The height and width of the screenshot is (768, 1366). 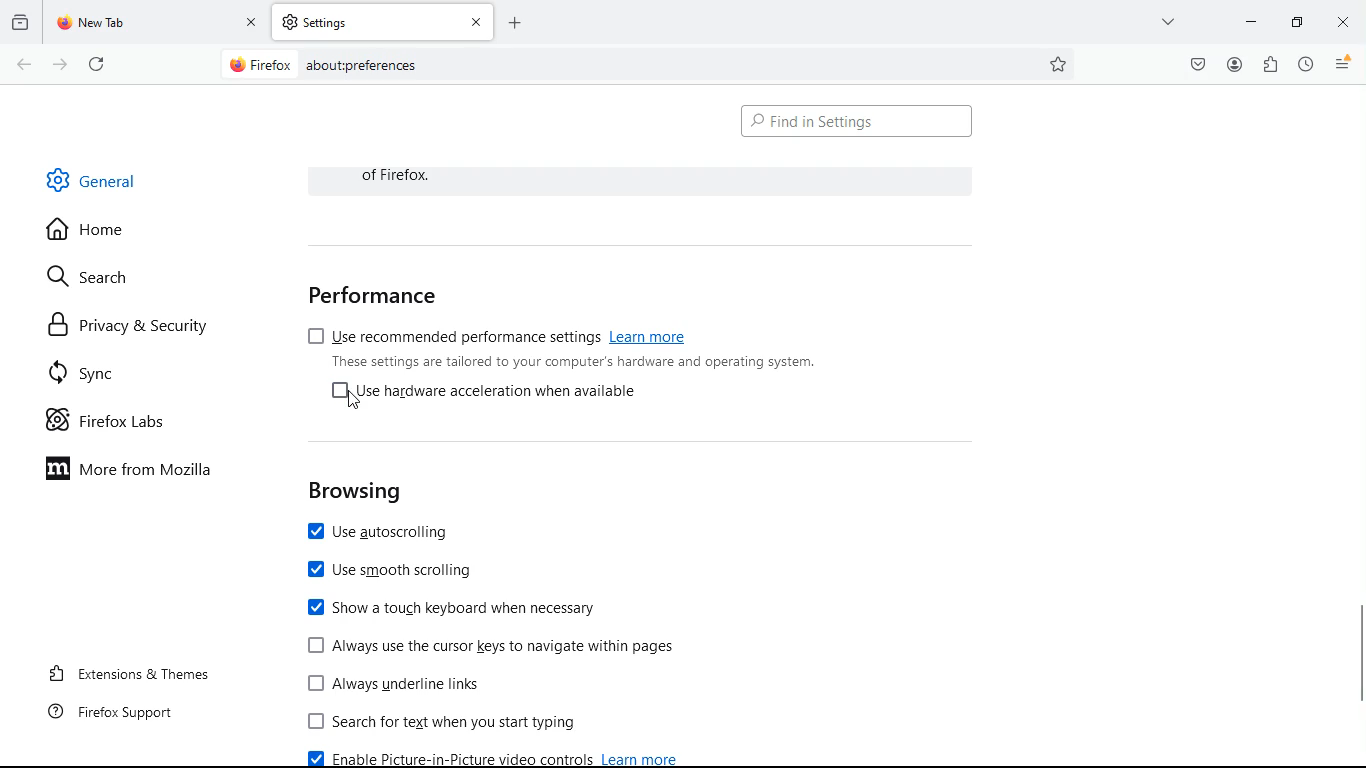 What do you see at coordinates (1305, 65) in the screenshot?
I see `history` at bounding box center [1305, 65].